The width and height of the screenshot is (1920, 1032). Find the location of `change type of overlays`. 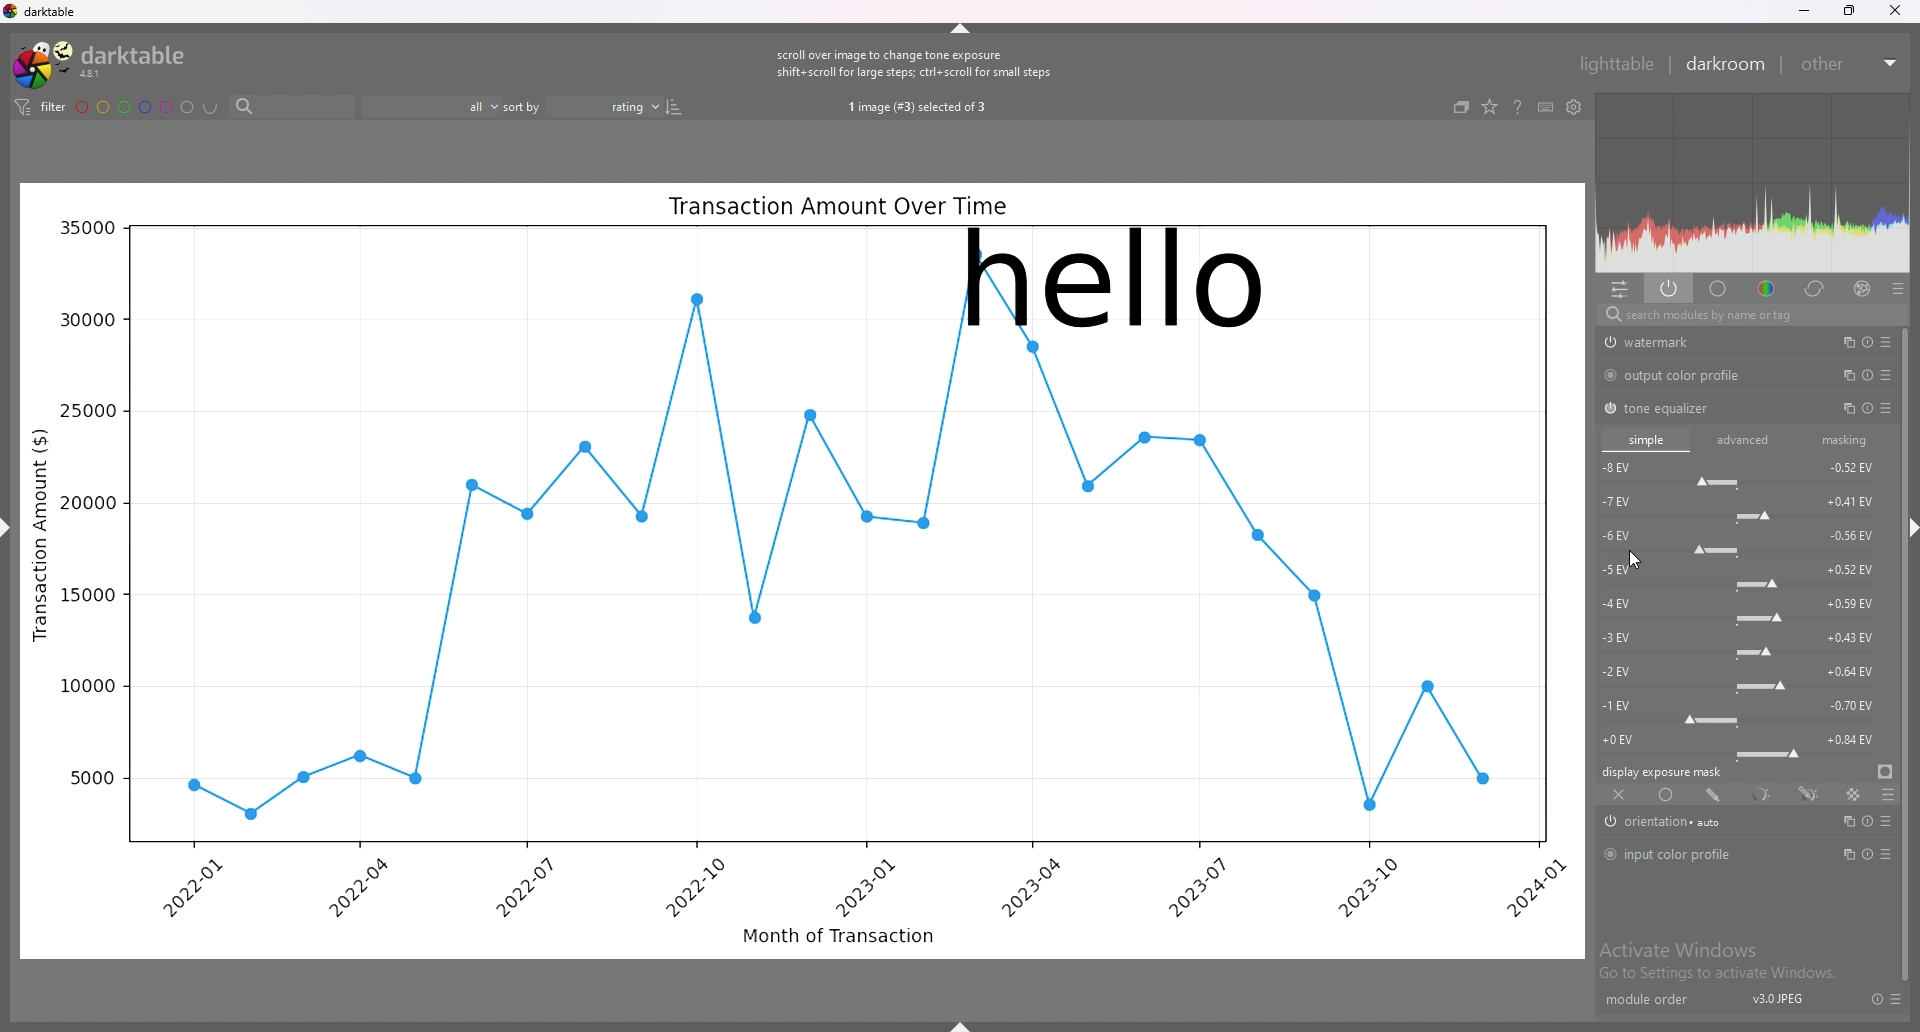

change type of overlays is located at coordinates (1491, 106).